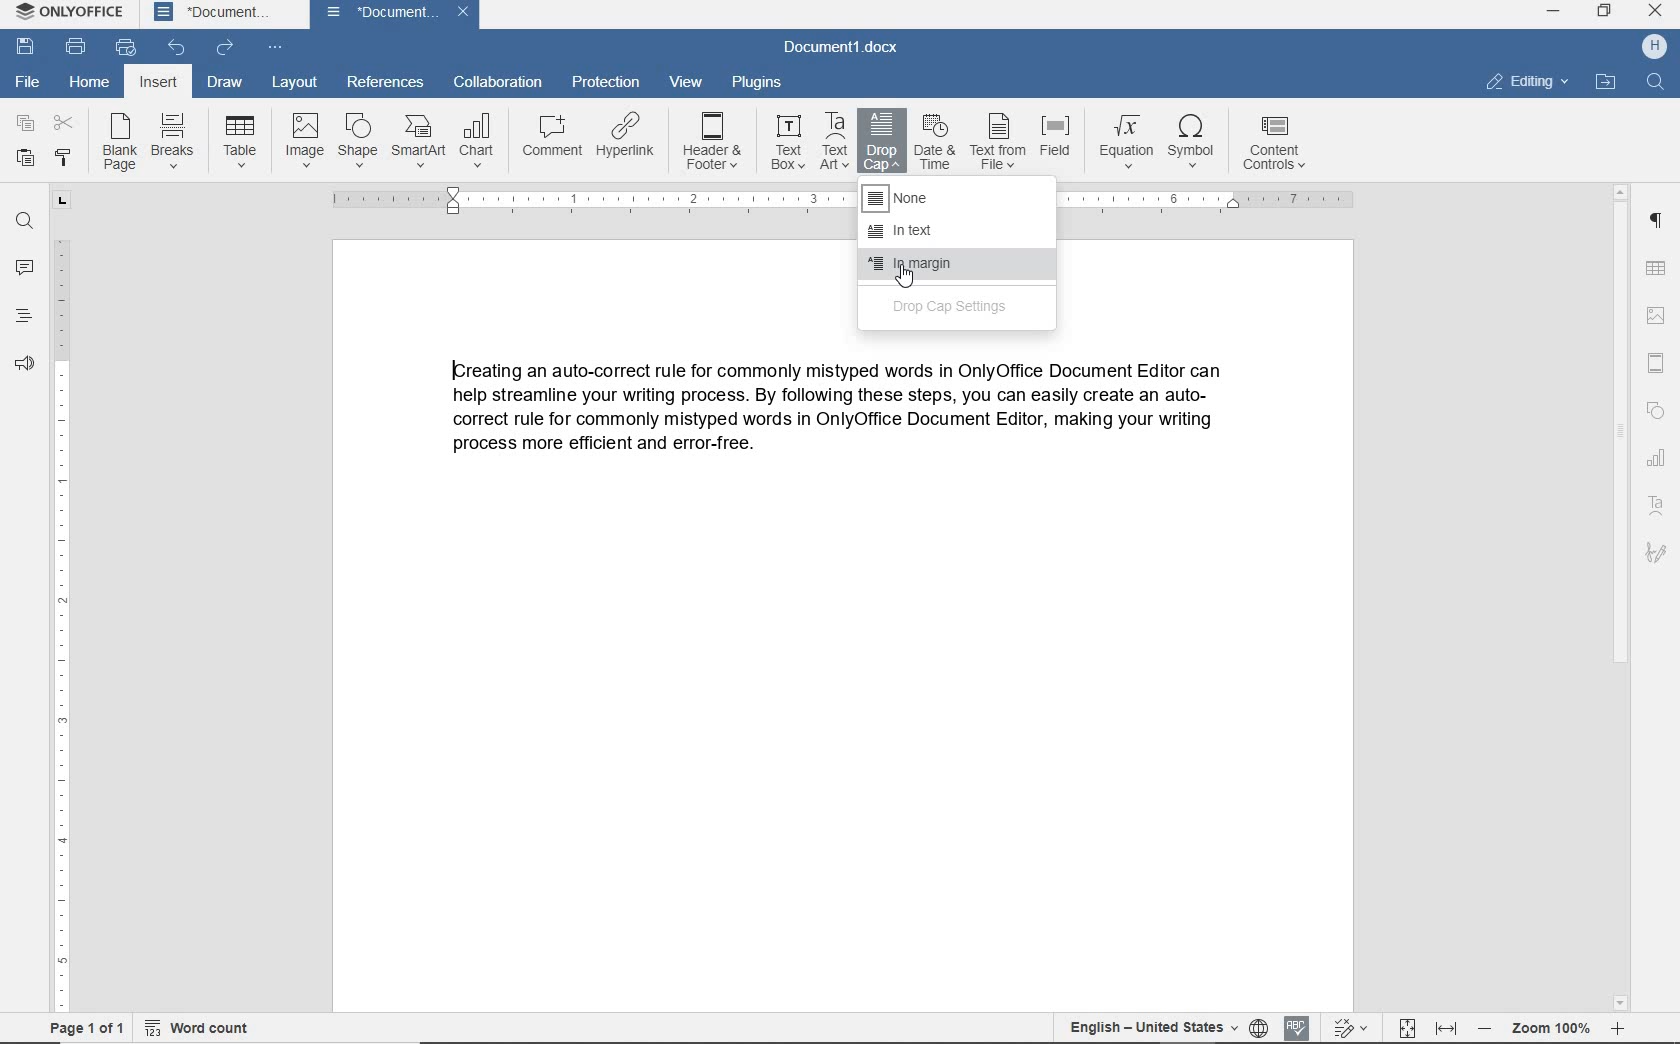 This screenshot has width=1680, height=1044. I want to click on table, so click(241, 139).